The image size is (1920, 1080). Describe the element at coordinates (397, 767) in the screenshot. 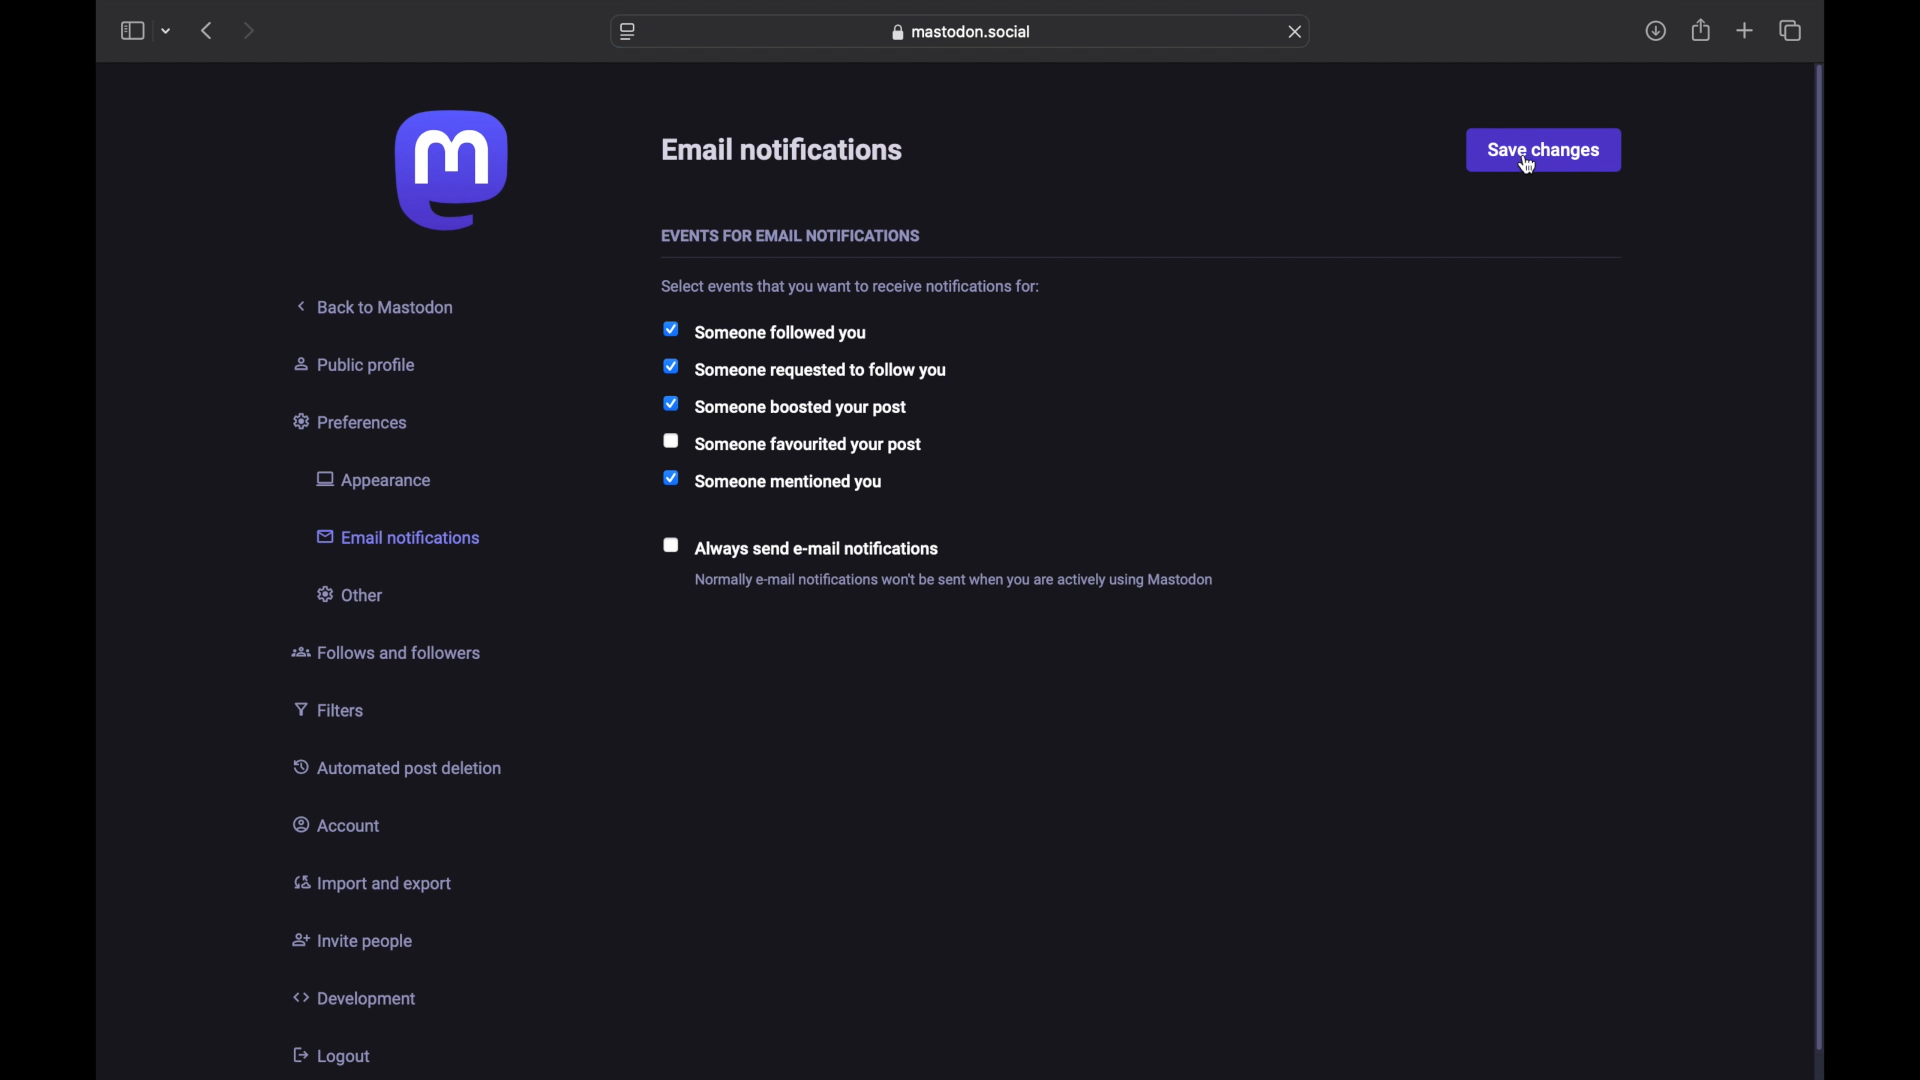

I see `automated post deletion` at that location.